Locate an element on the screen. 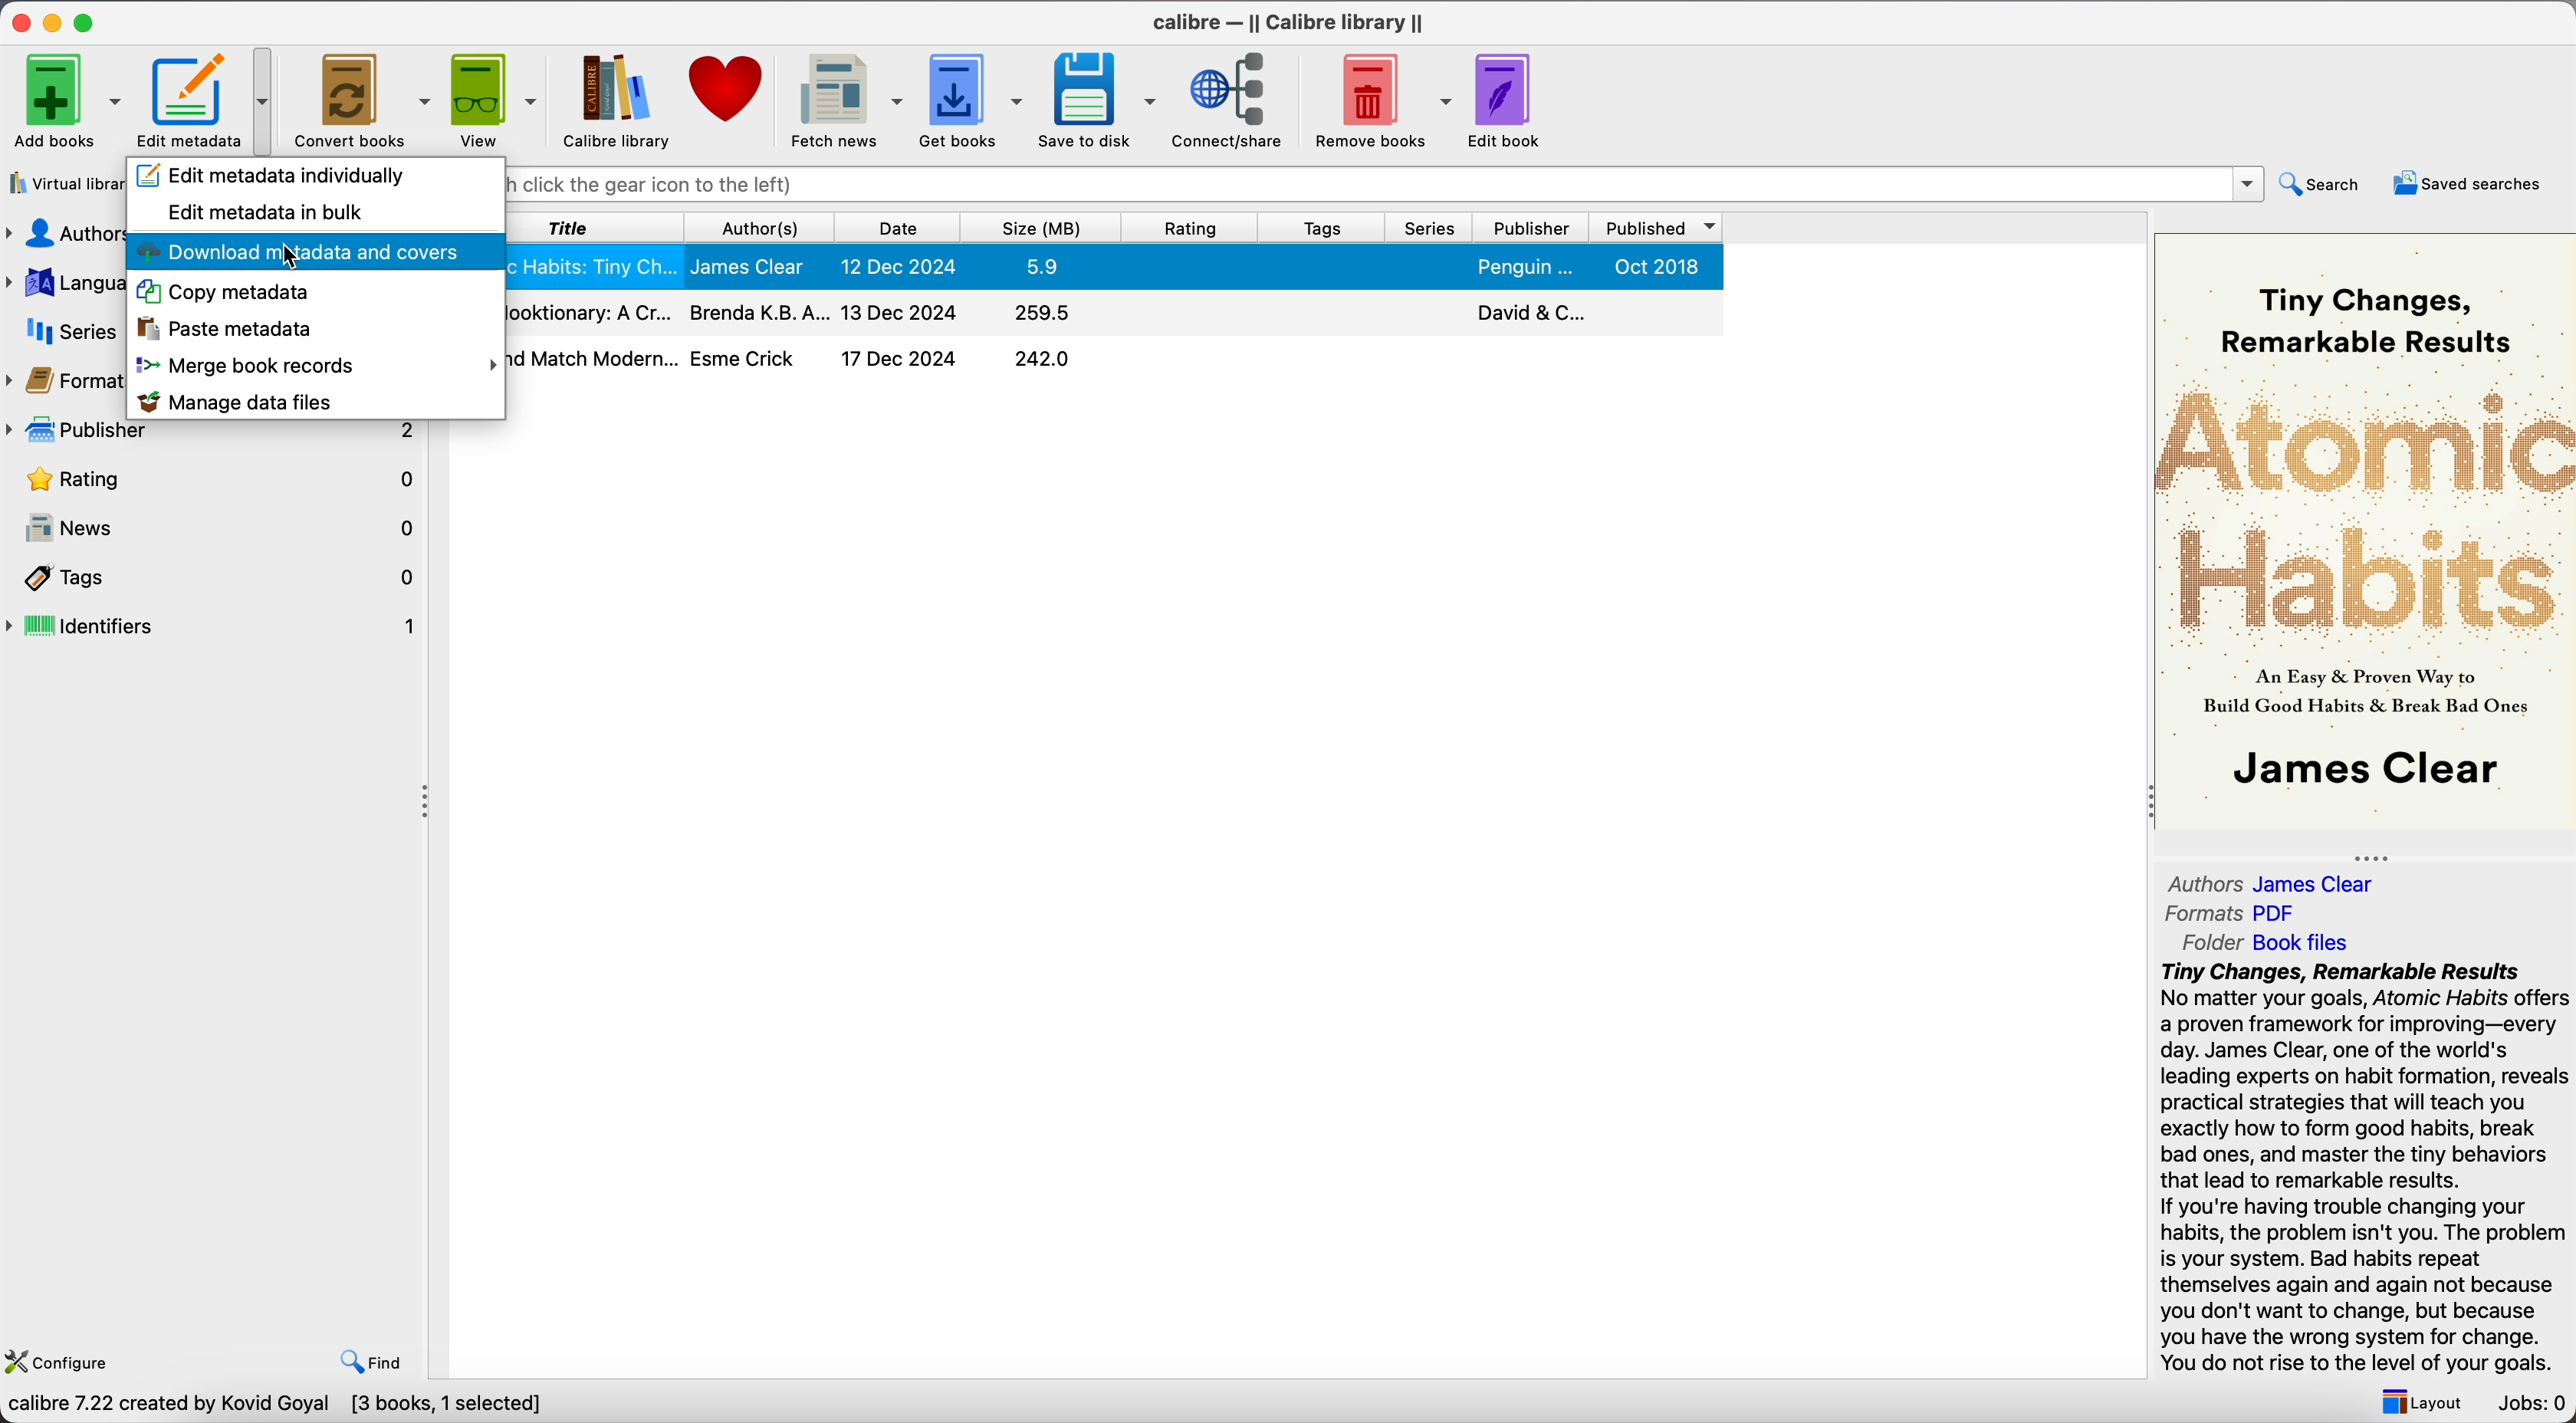  published is located at coordinates (1652, 228).